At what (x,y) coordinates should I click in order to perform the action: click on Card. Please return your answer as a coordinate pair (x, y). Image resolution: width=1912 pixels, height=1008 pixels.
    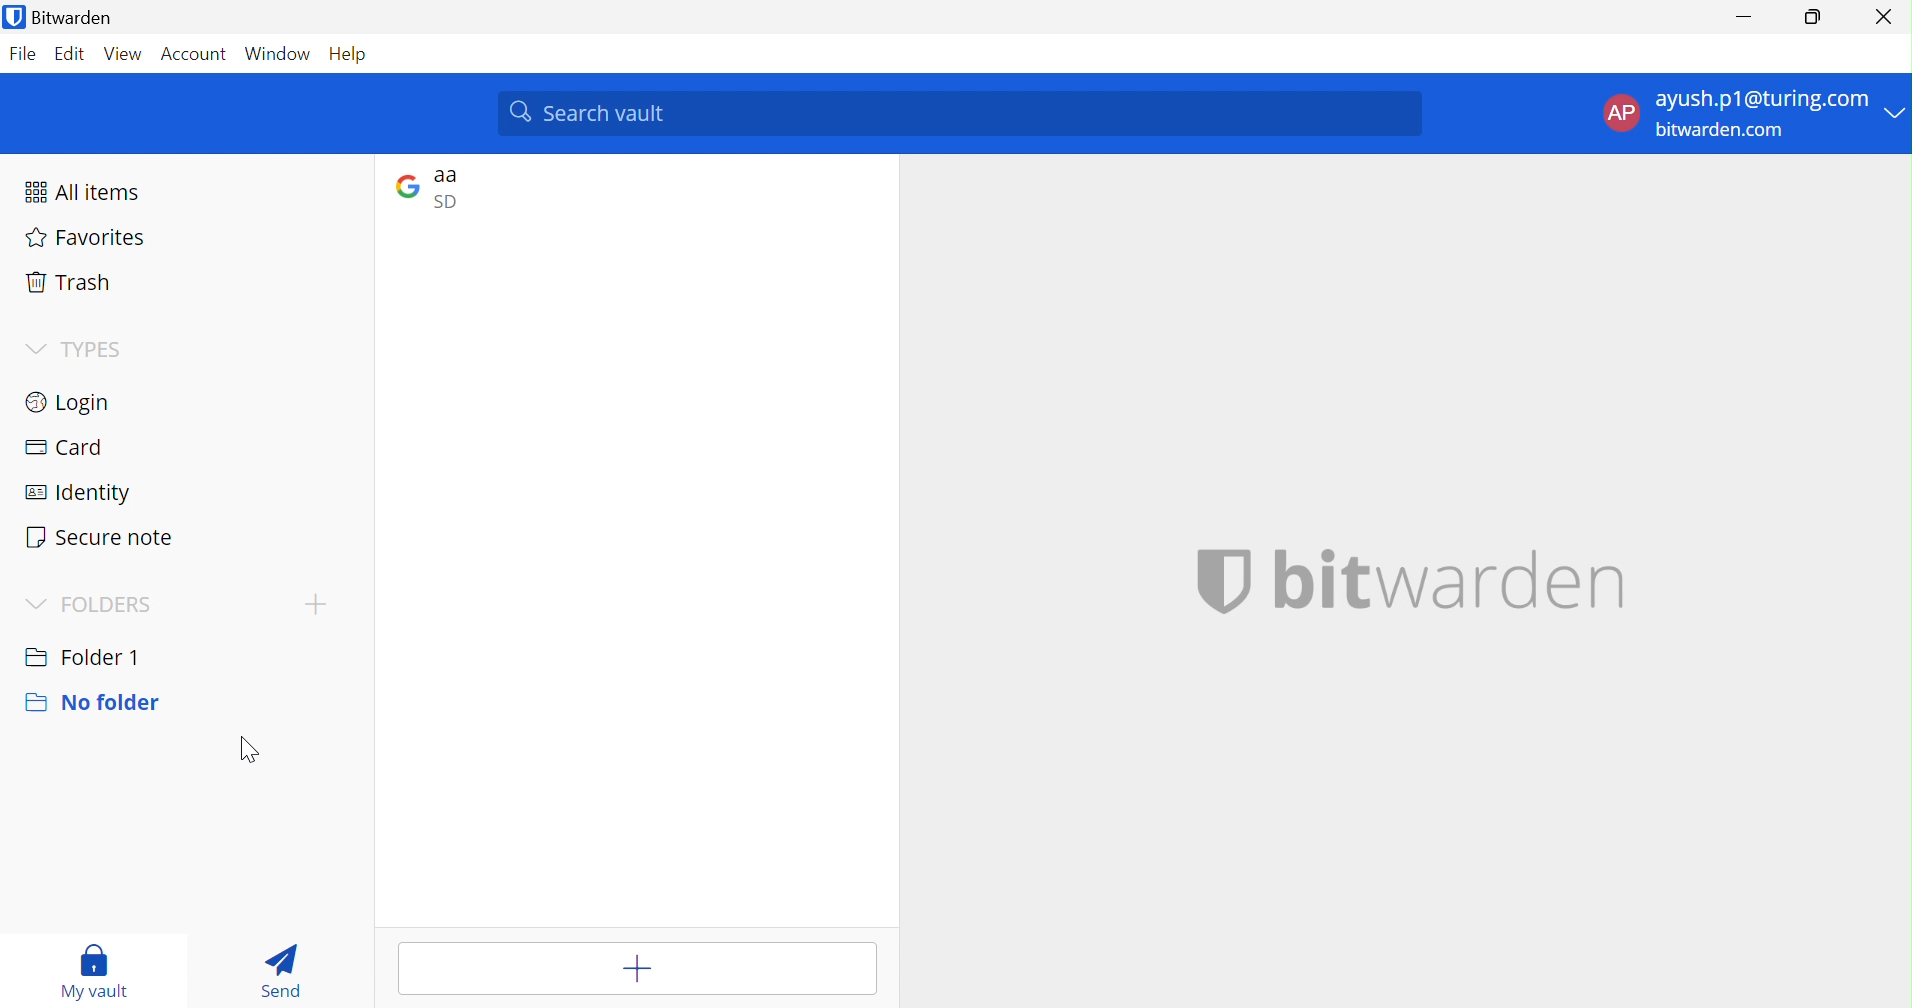
    Looking at the image, I should click on (68, 447).